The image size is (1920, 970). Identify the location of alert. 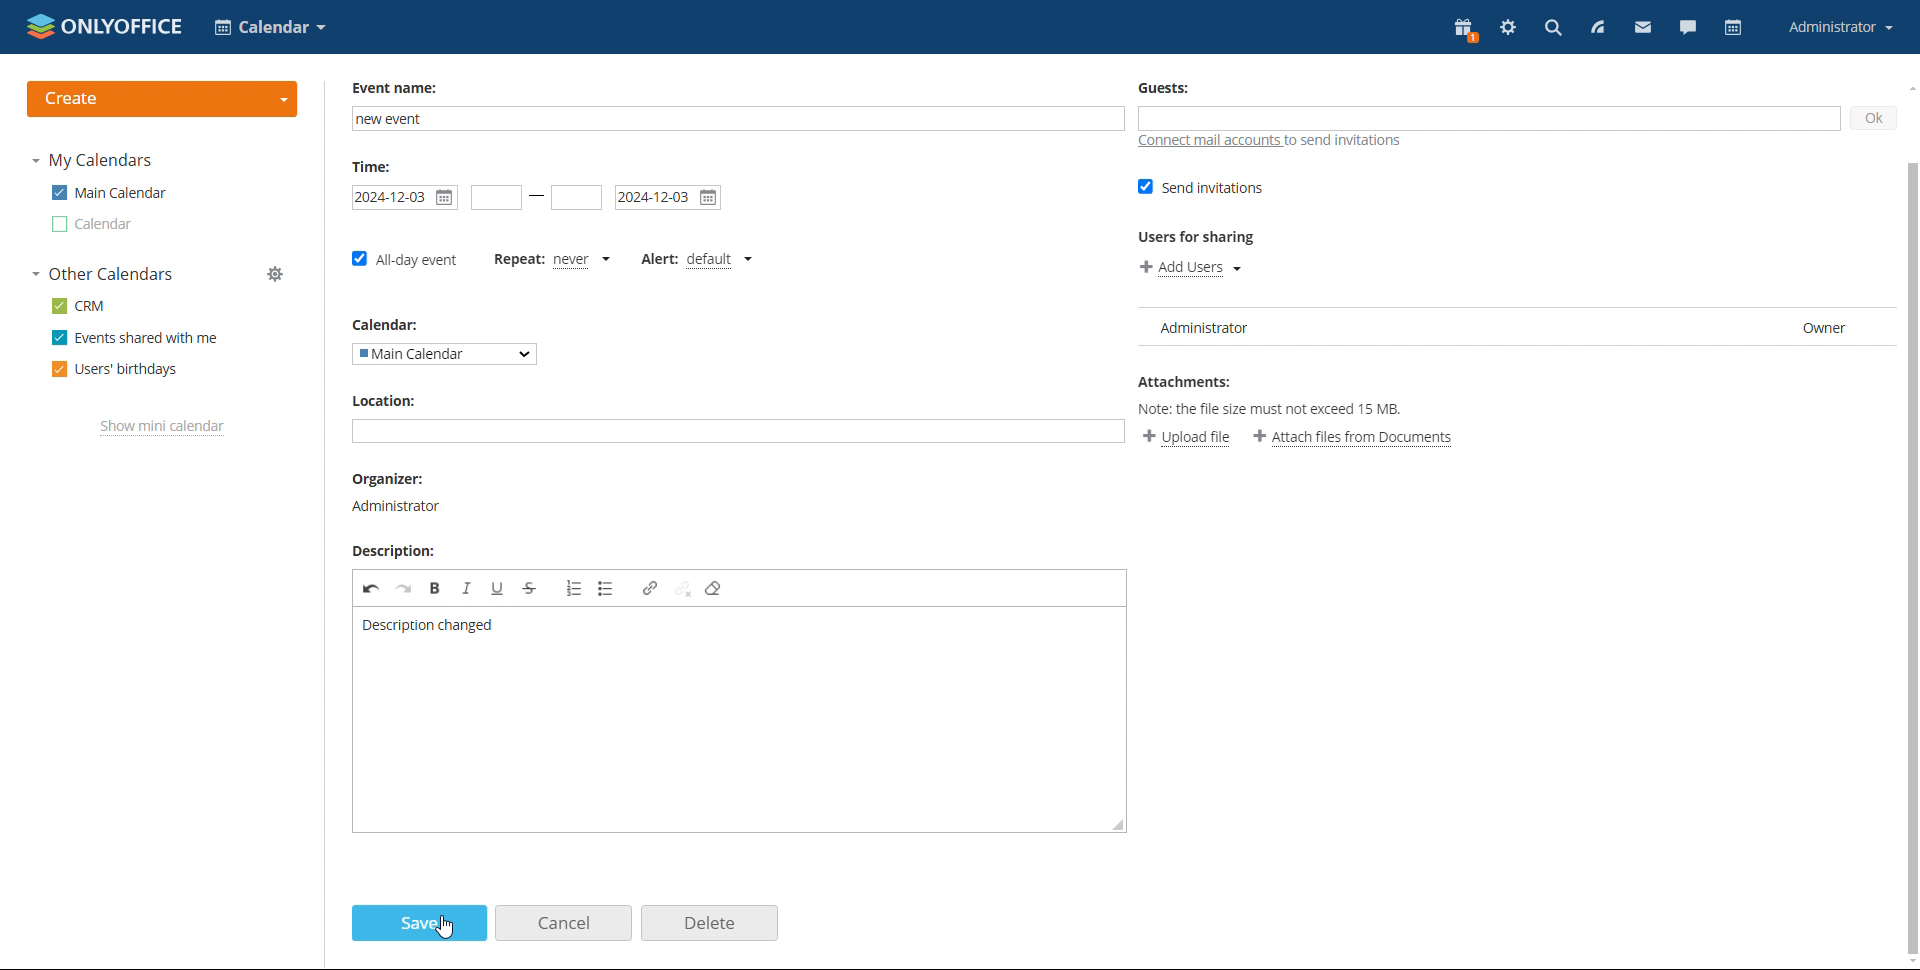
(659, 257).